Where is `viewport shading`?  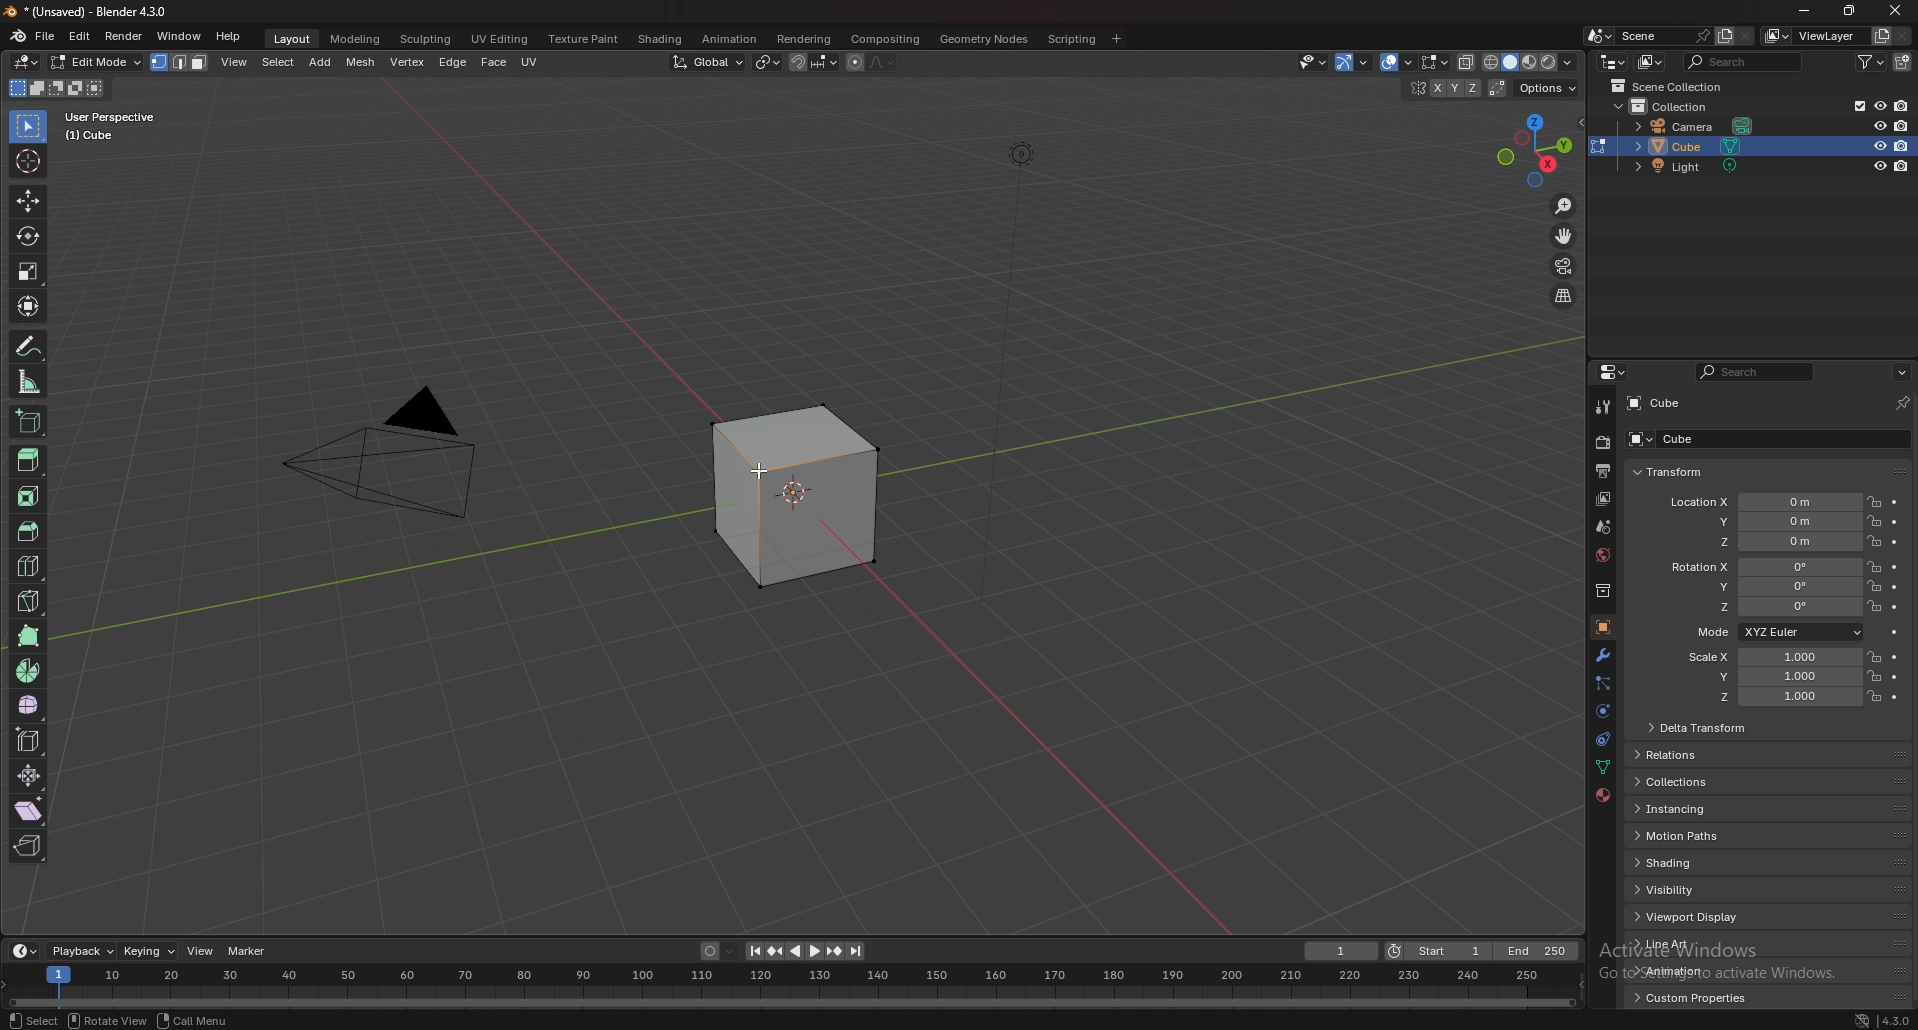
viewport shading is located at coordinates (1509, 62).